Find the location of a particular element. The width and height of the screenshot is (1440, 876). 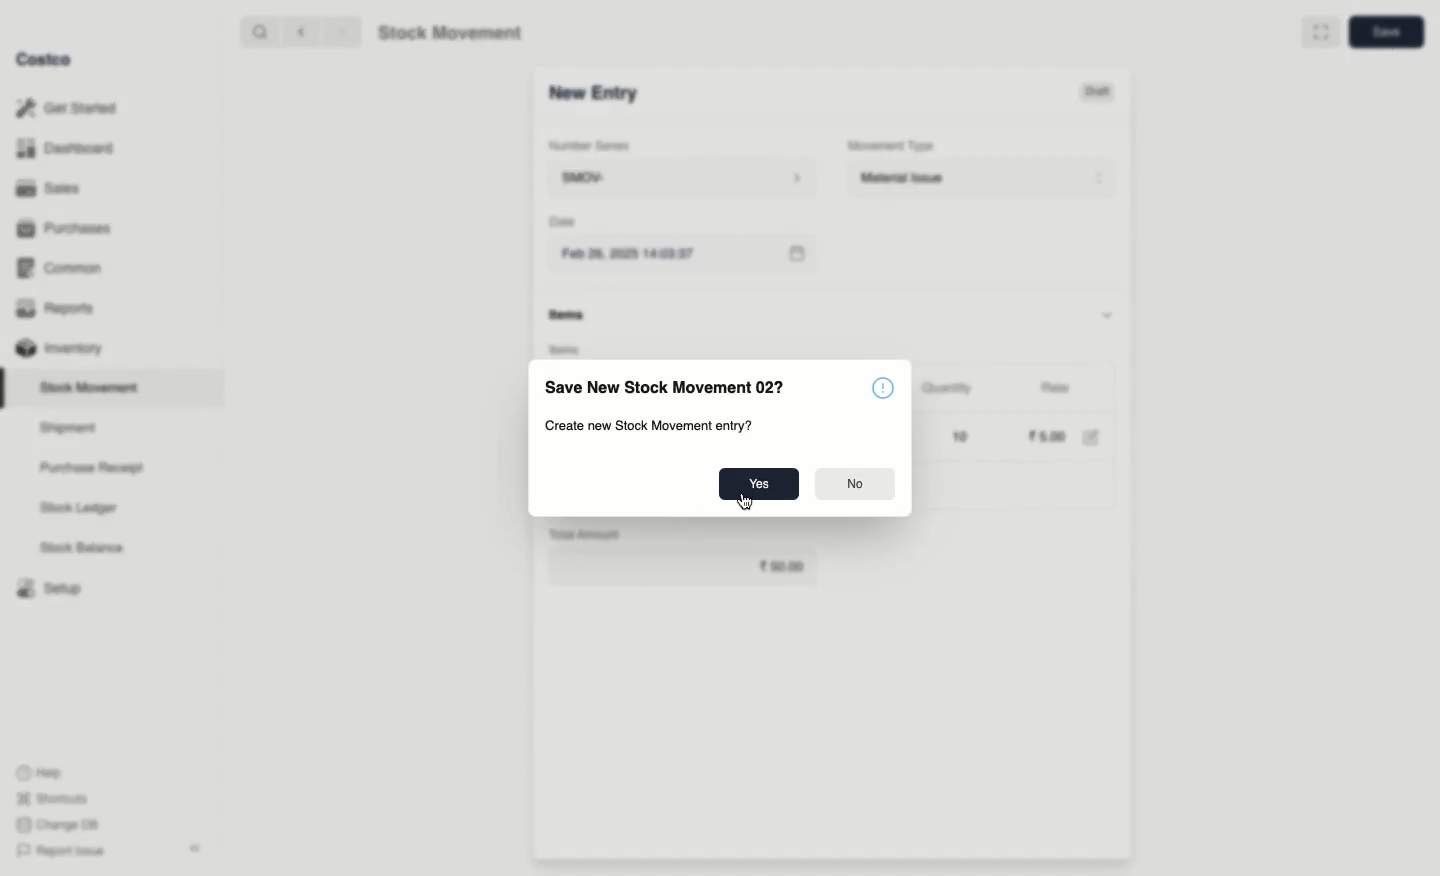

New Entry is located at coordinates (596, 97).